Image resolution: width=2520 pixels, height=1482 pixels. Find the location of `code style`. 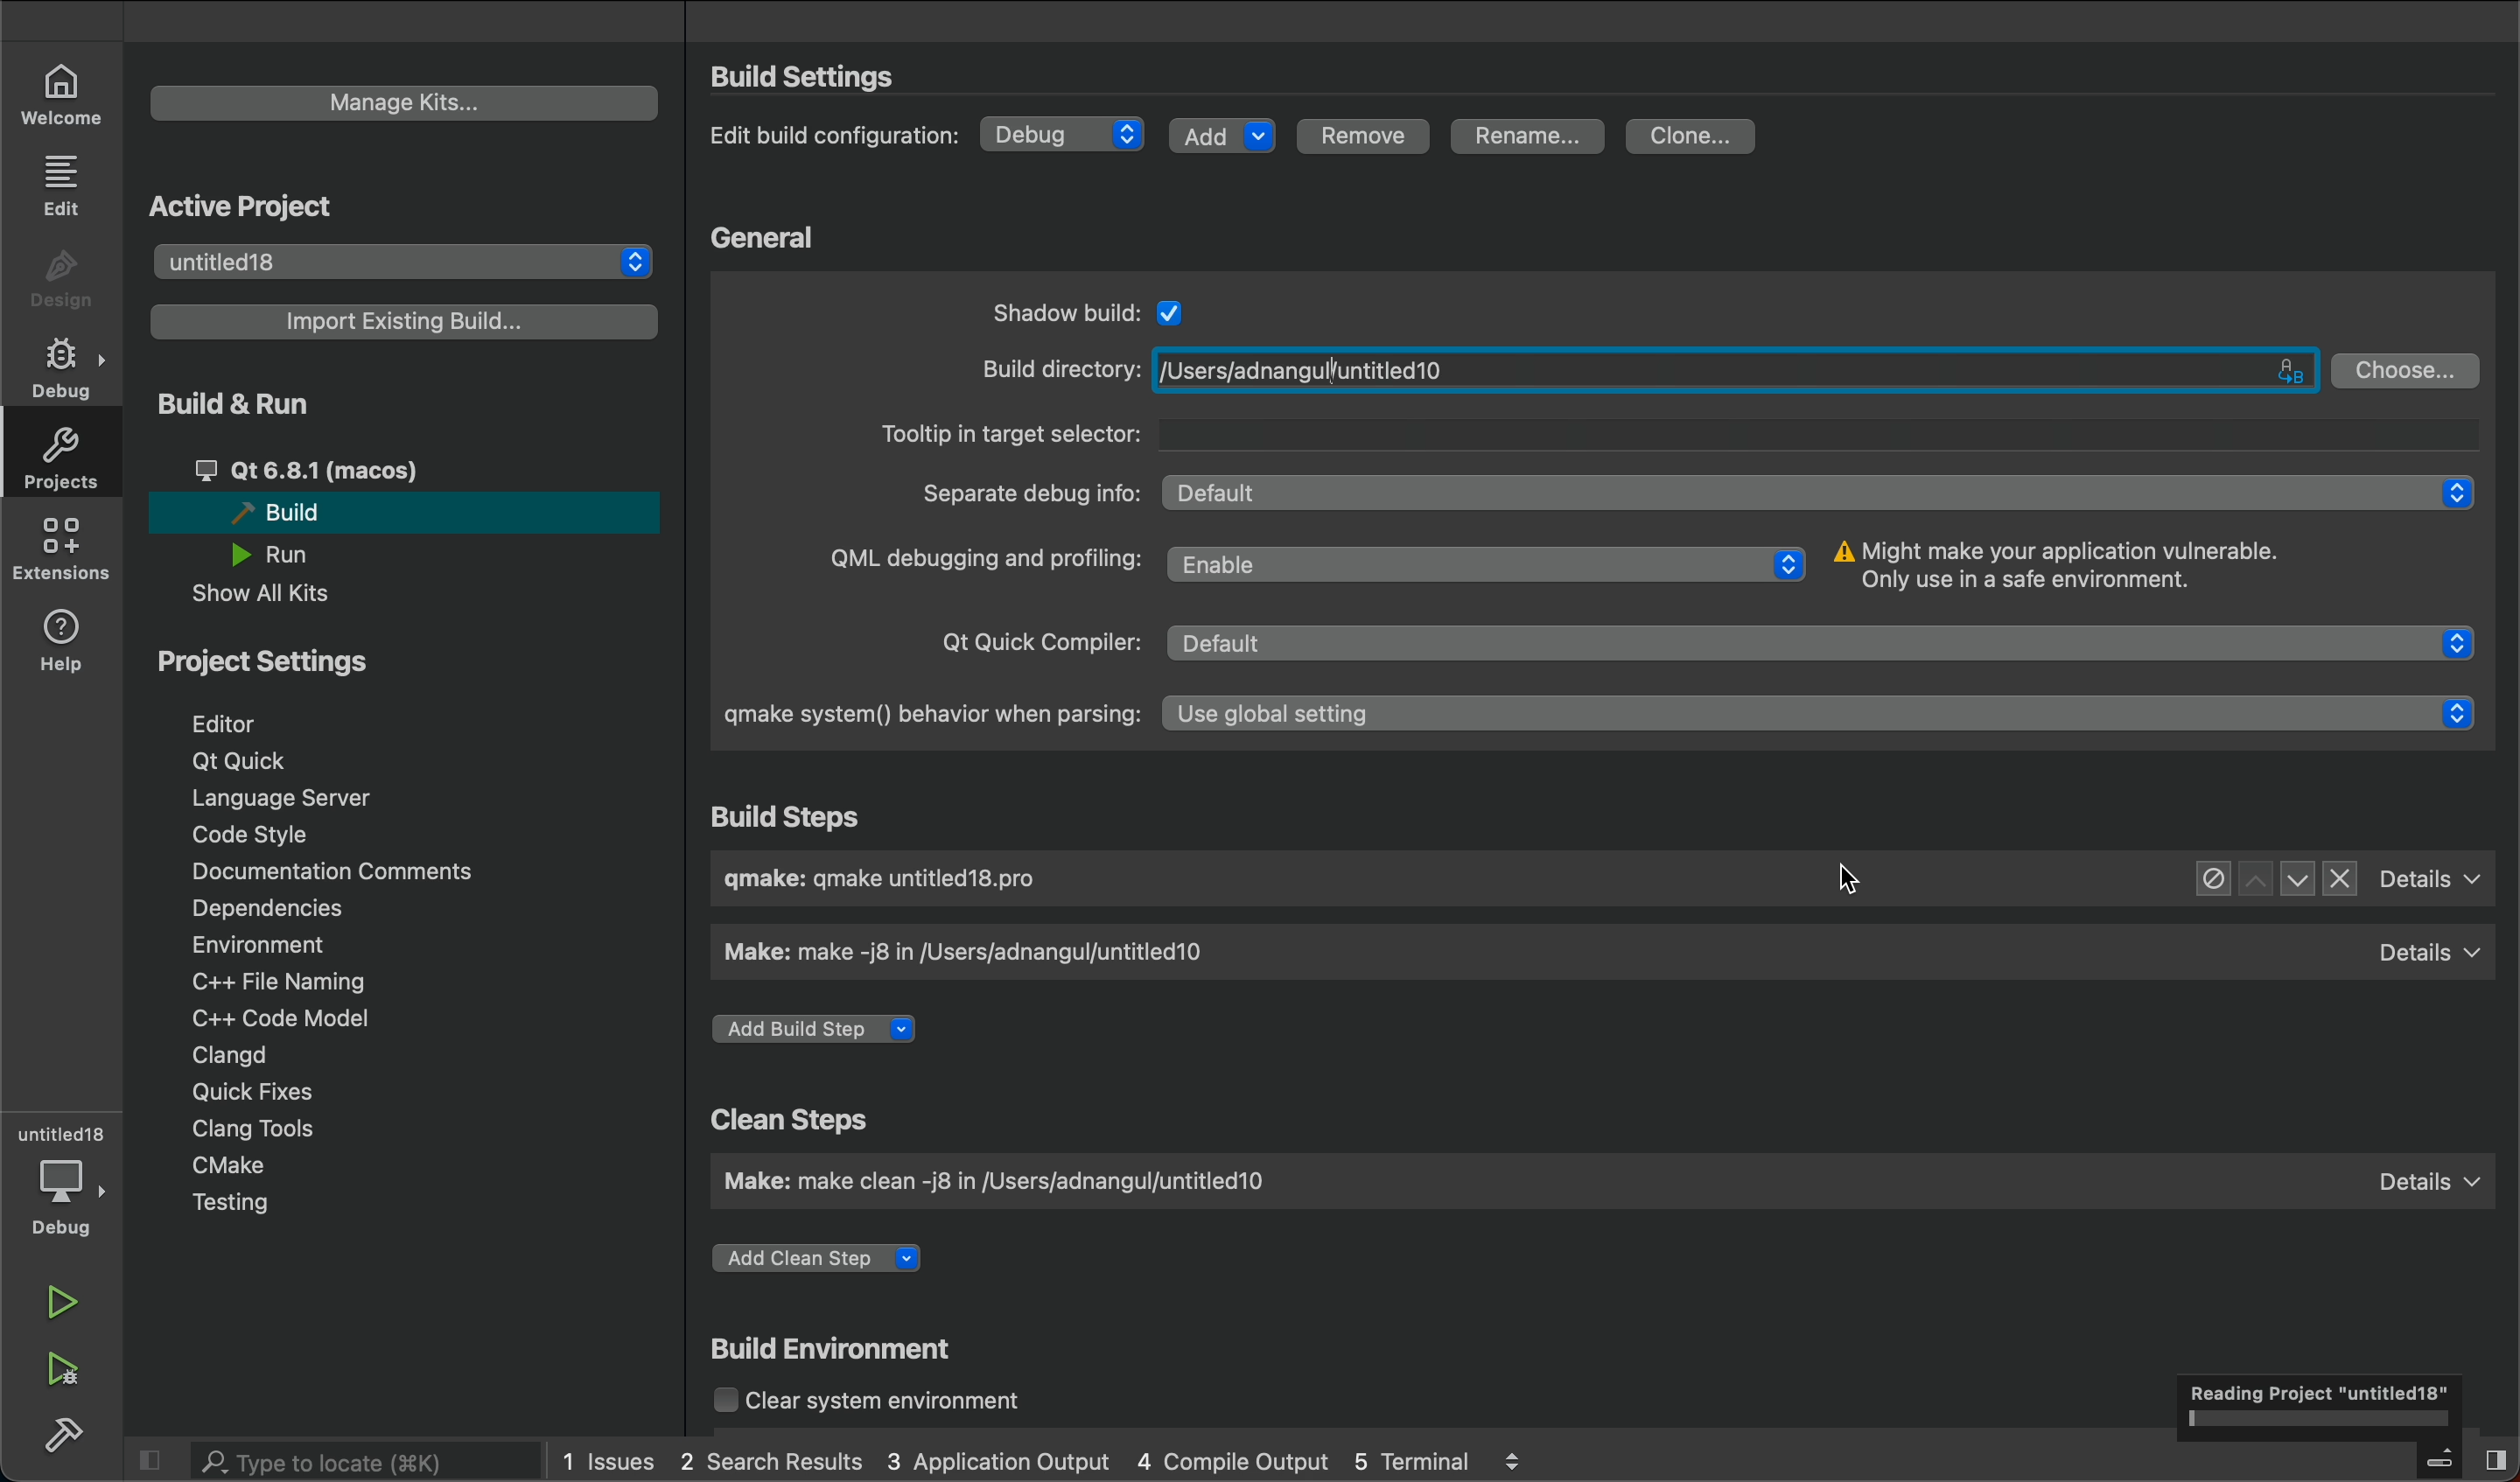

code style is located at coordinates (251, 837).